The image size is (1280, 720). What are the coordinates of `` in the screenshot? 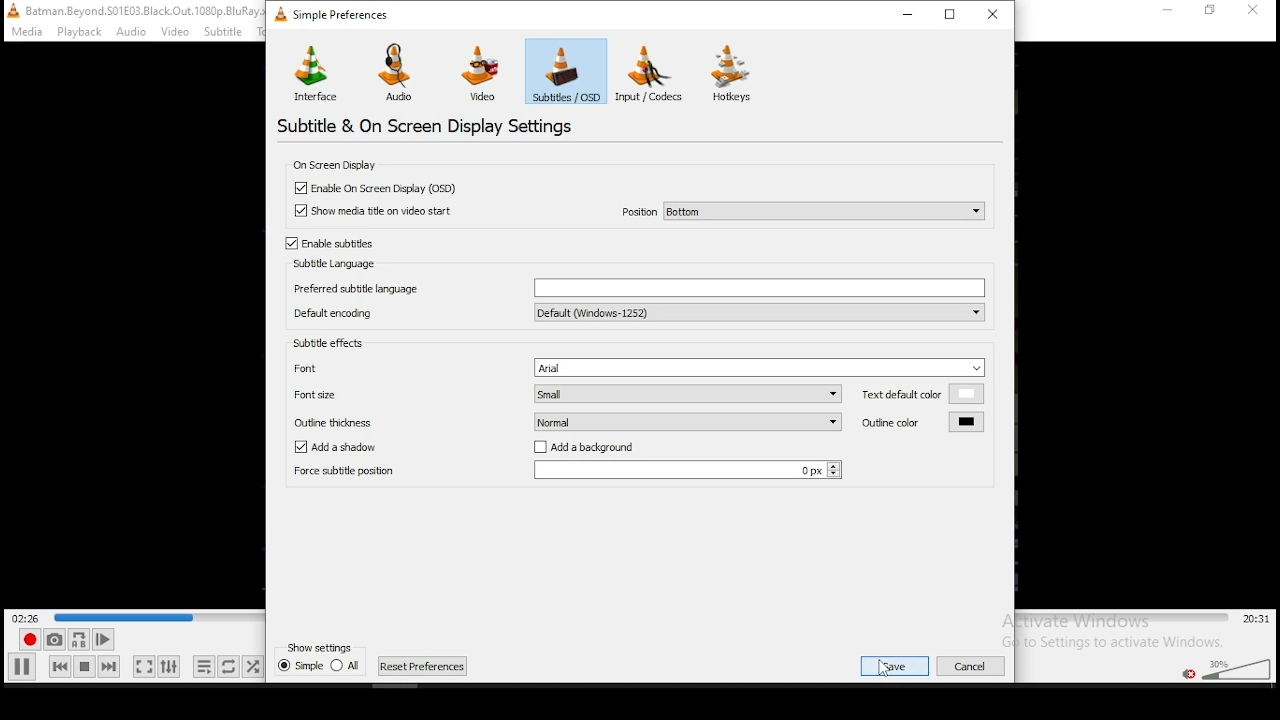 It's located at (1214, 14).